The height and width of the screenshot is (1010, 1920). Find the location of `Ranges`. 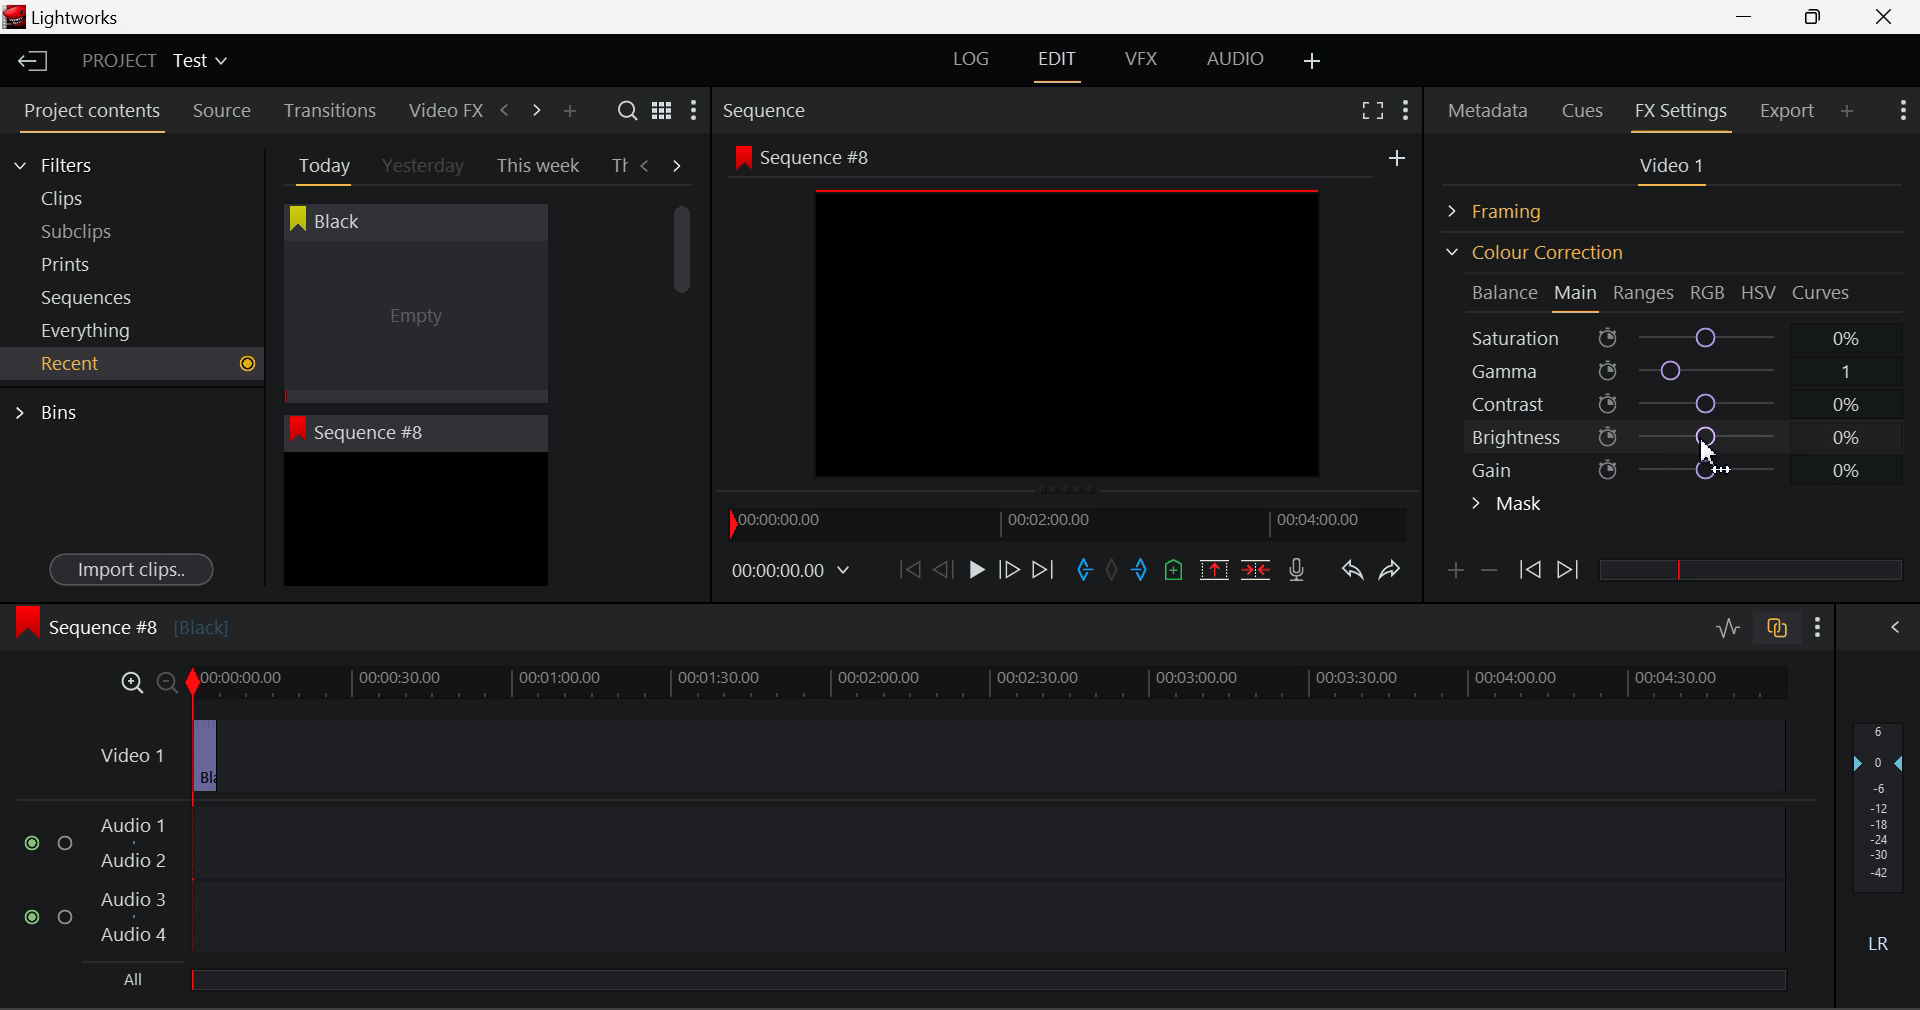

Ranges is located at coordinates (1644, 295).